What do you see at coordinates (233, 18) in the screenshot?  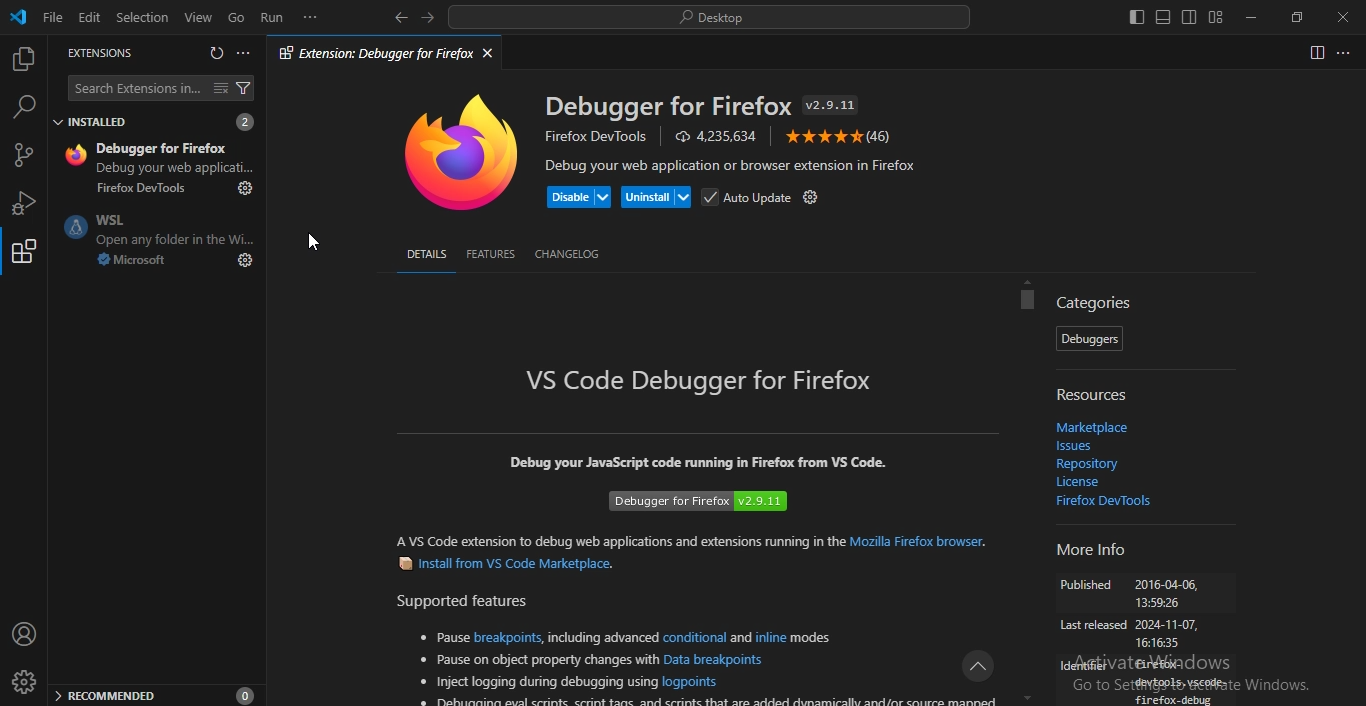 I see `go` at bounding box center [233, 18].